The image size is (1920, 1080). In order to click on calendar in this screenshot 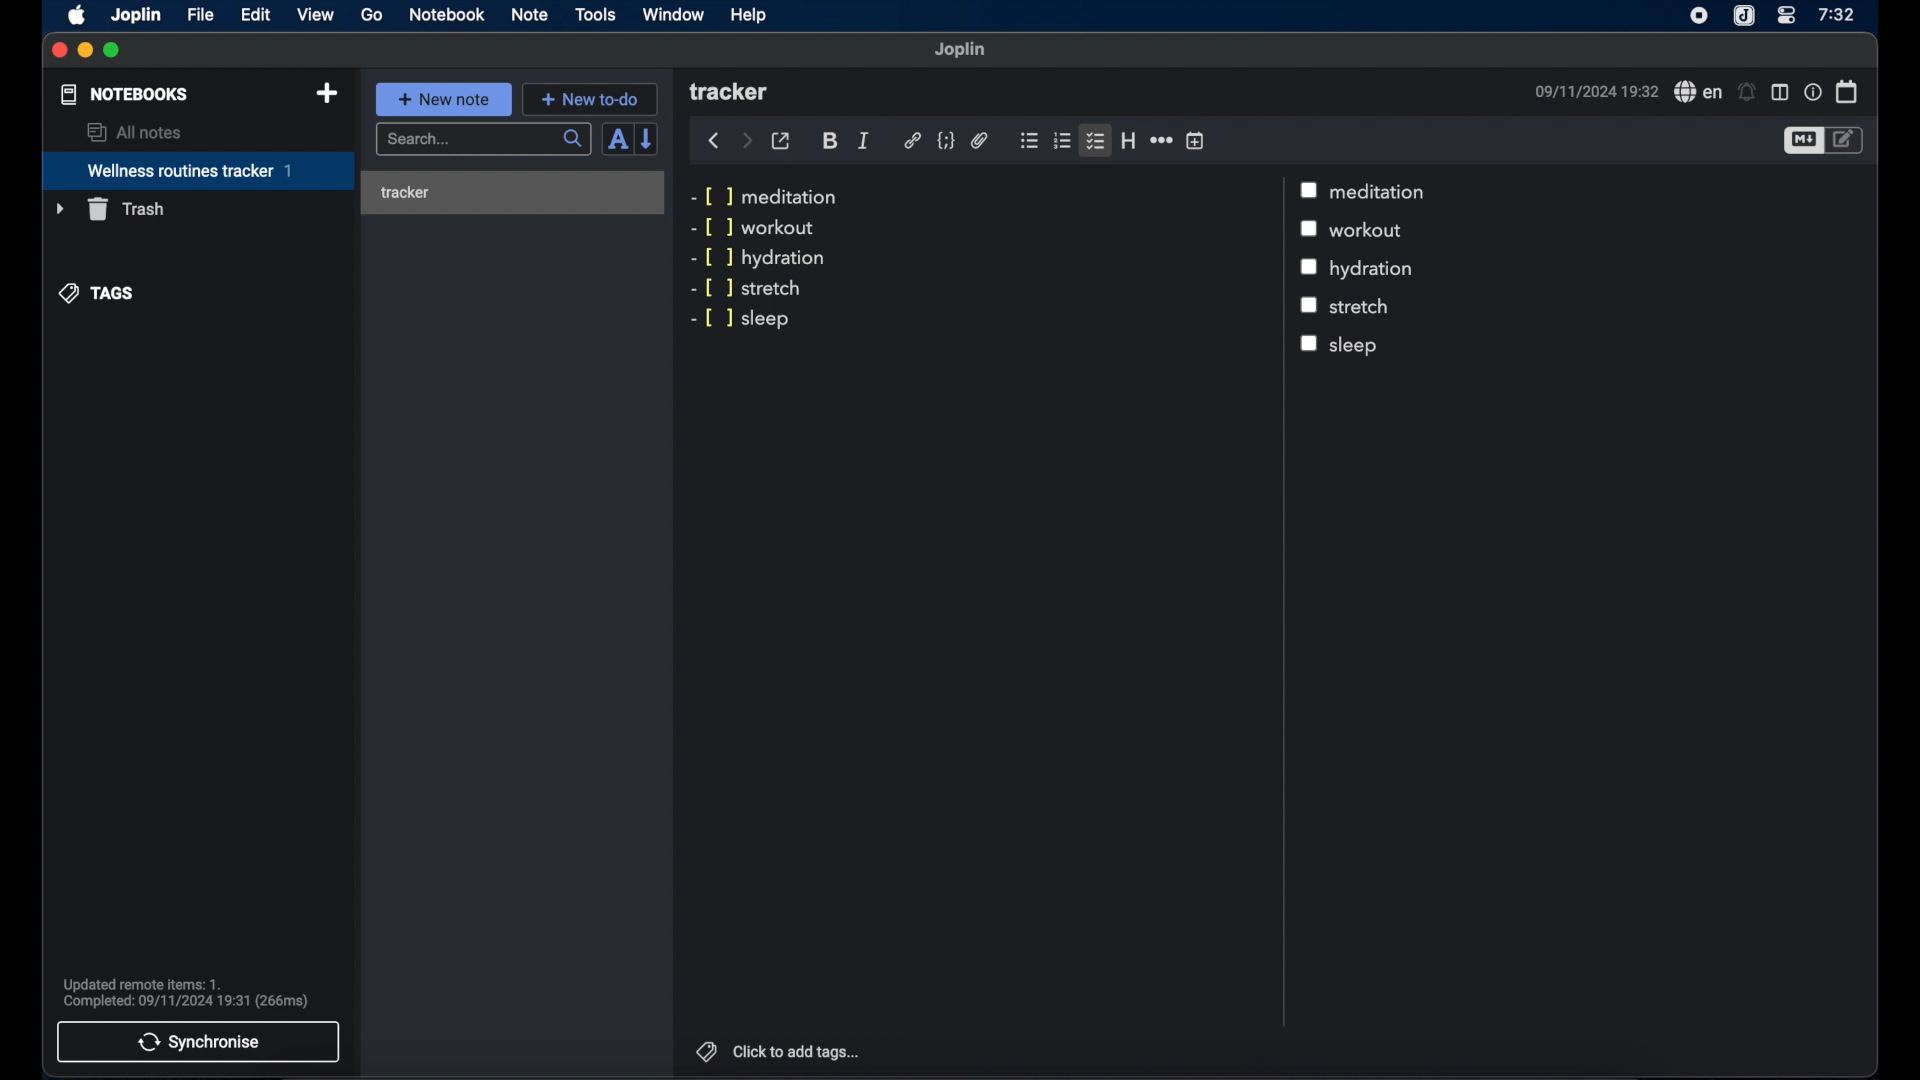, I will do `click(1847, 91)`.